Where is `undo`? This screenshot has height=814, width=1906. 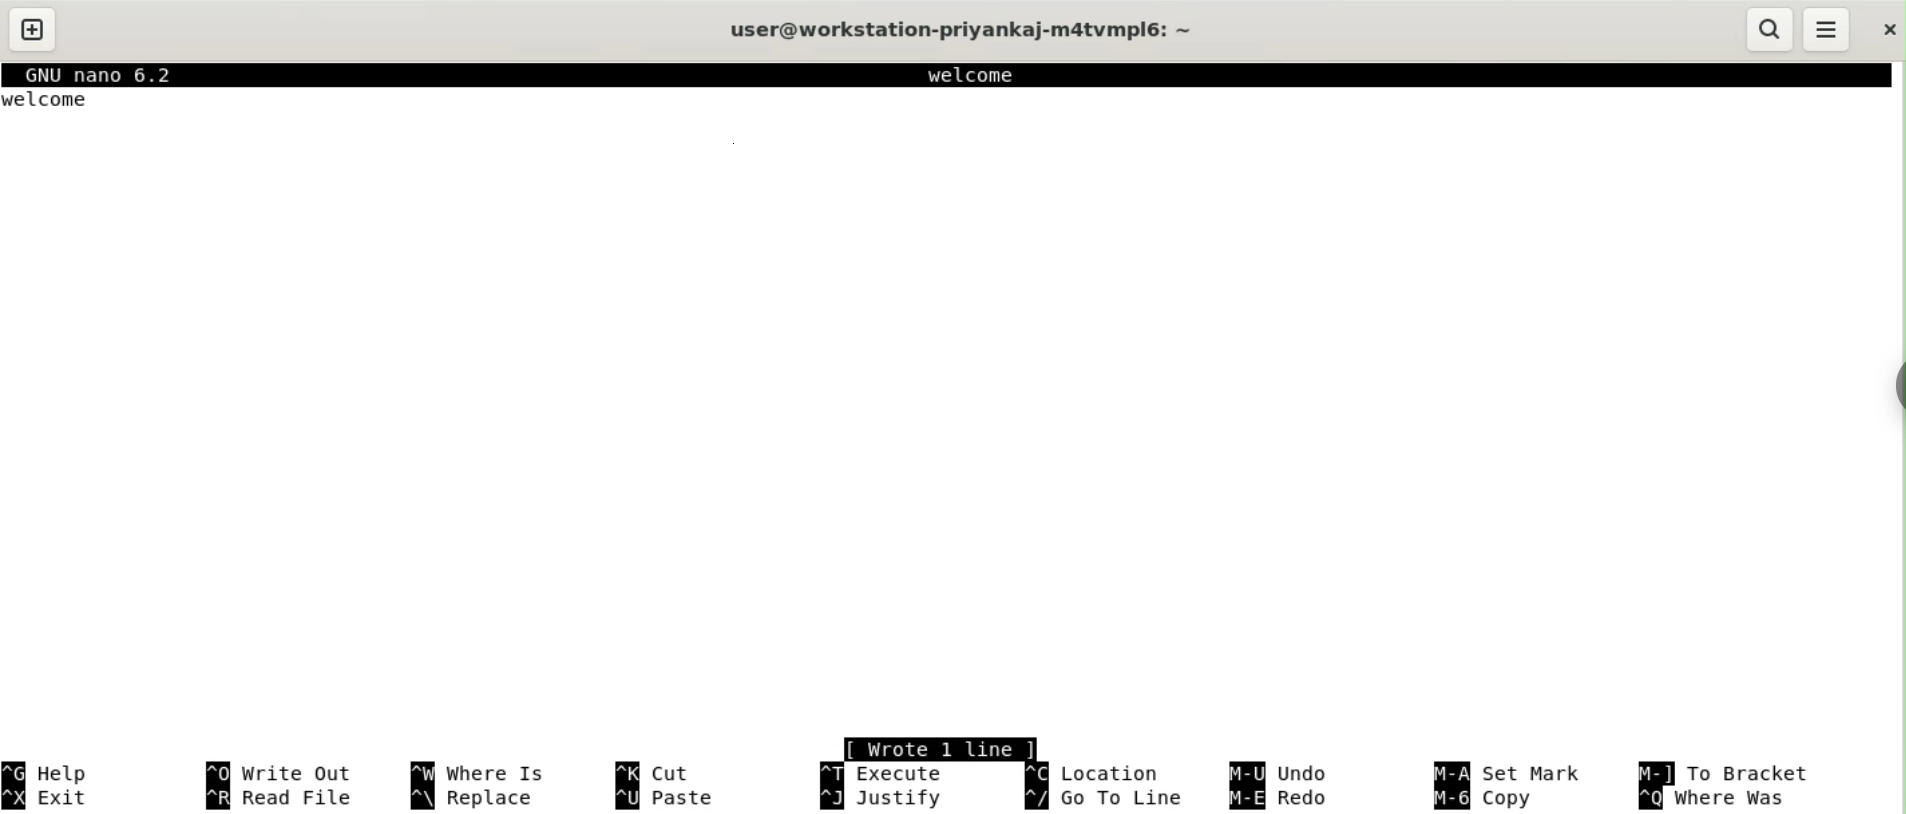 undo is located at coordinates (1281, 773).